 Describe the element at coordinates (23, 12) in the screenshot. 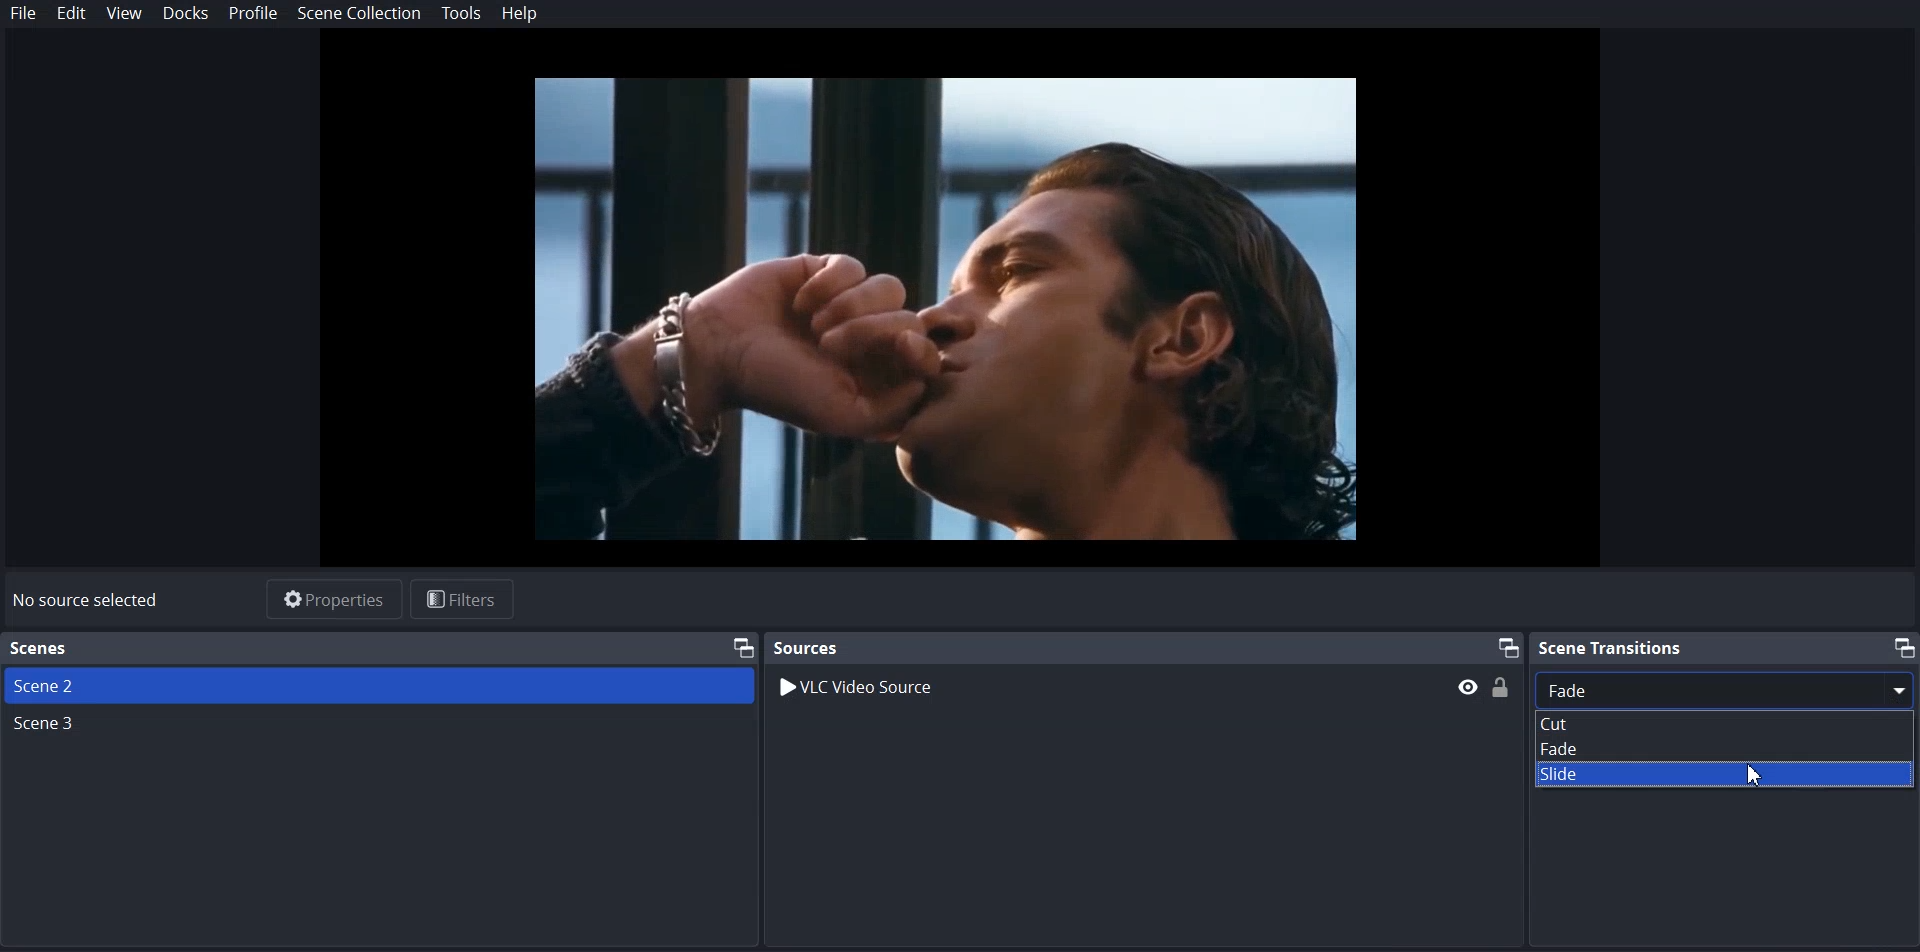

I see `File` at that location.